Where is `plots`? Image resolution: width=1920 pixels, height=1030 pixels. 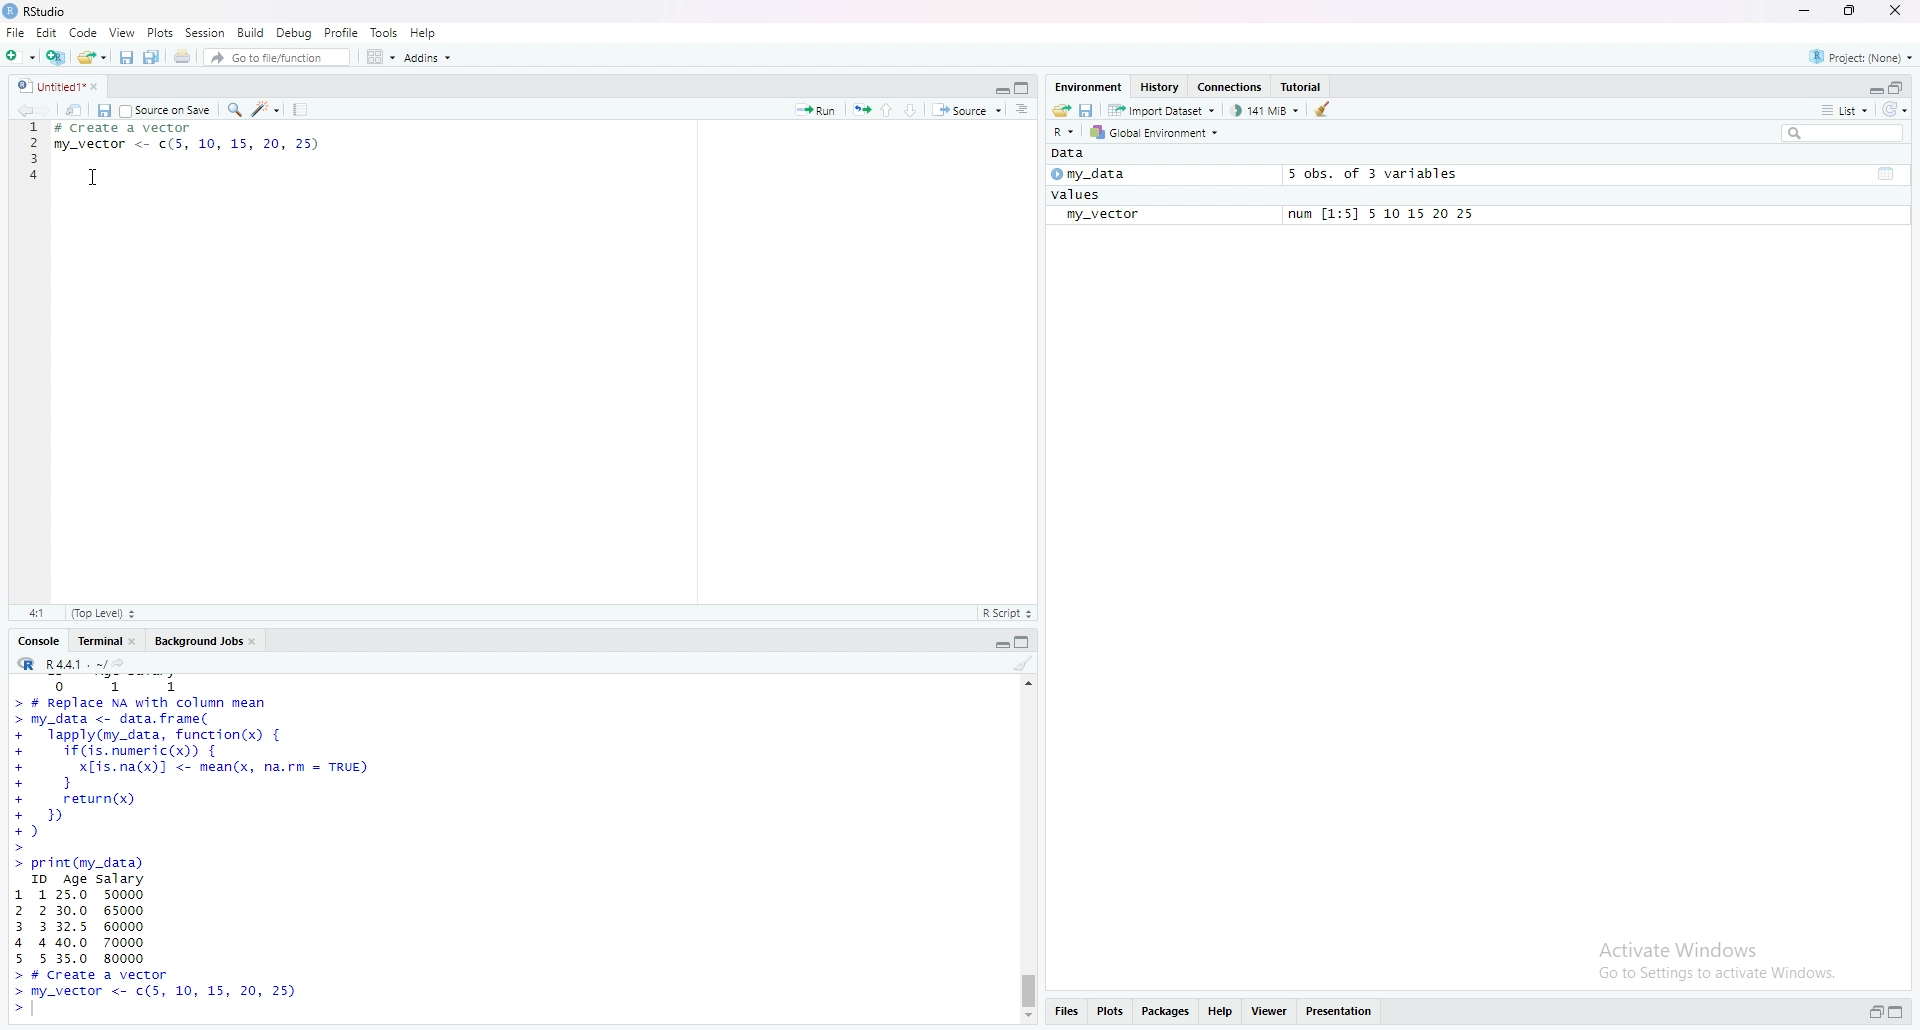
plots is located at coordinates (1112, 1011).